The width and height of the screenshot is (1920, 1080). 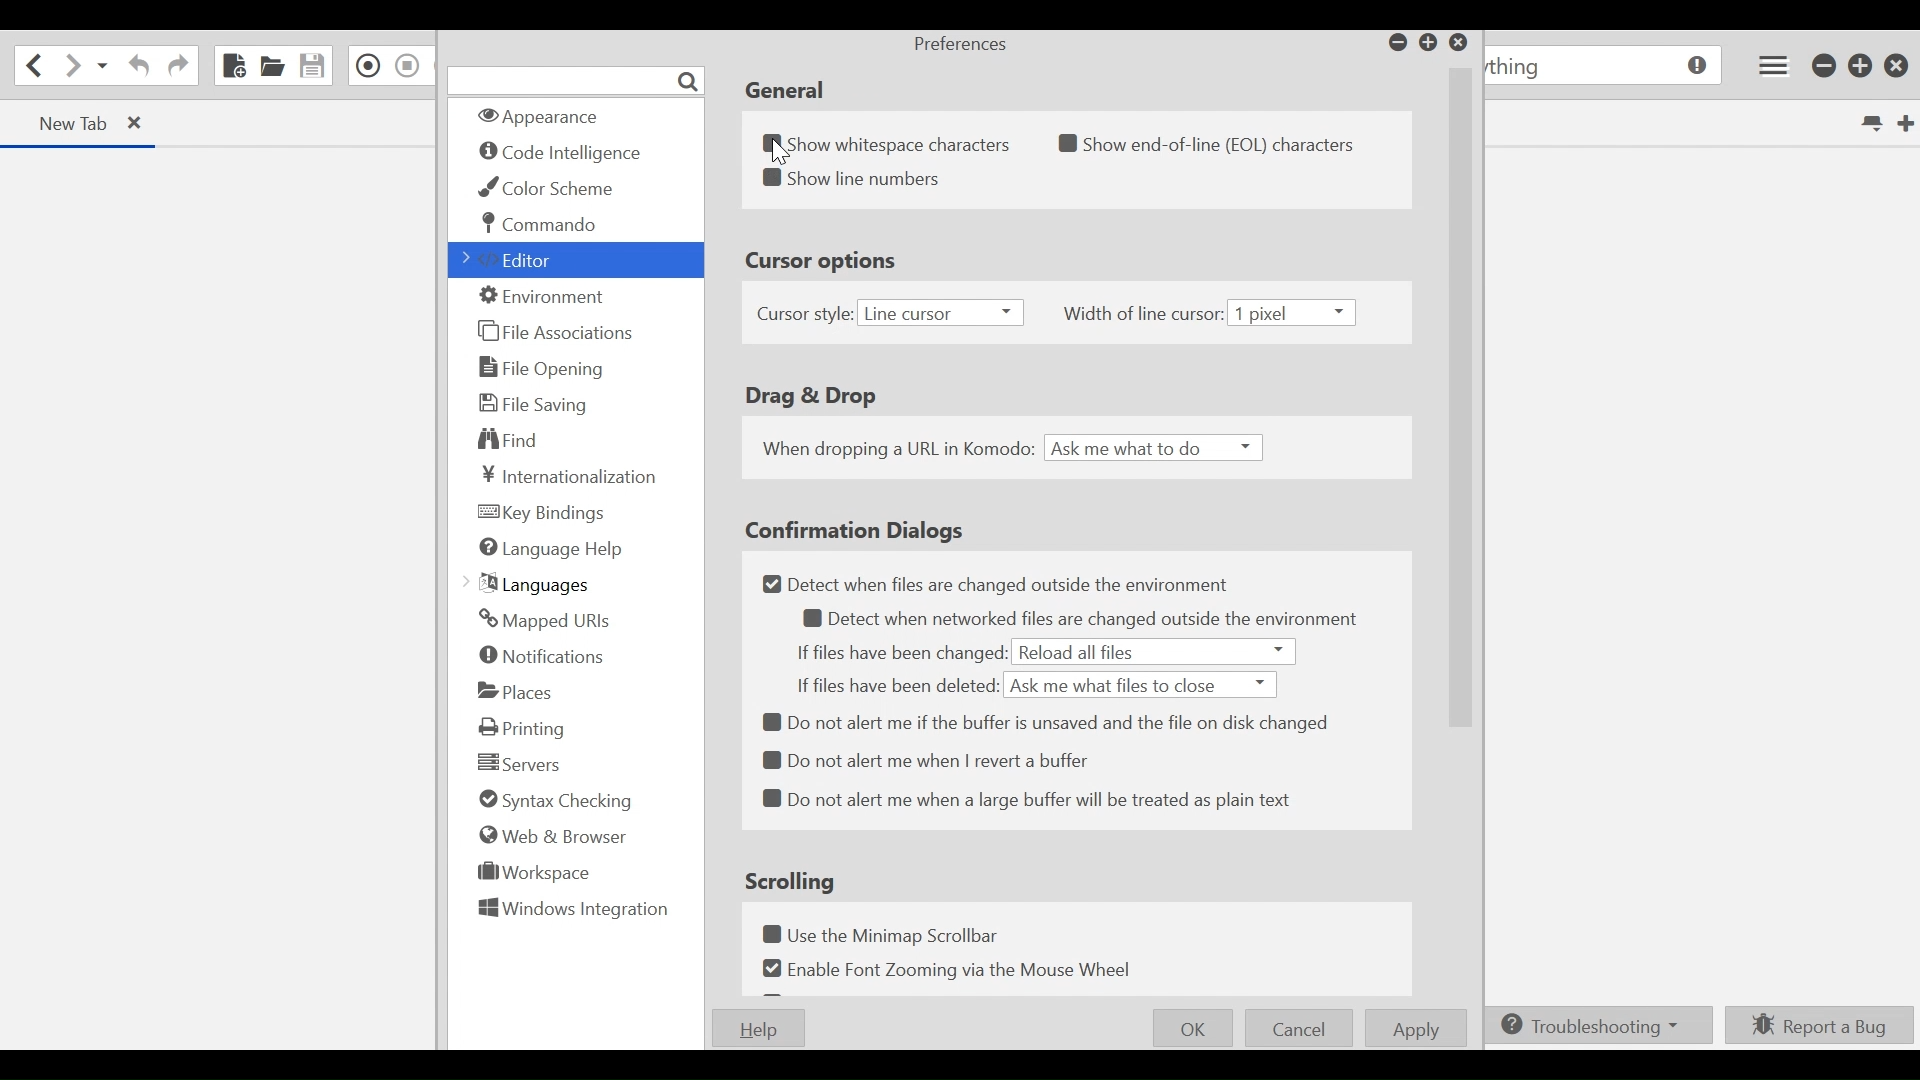 I want to click on List all tabs, so click(x=1873, y=121).